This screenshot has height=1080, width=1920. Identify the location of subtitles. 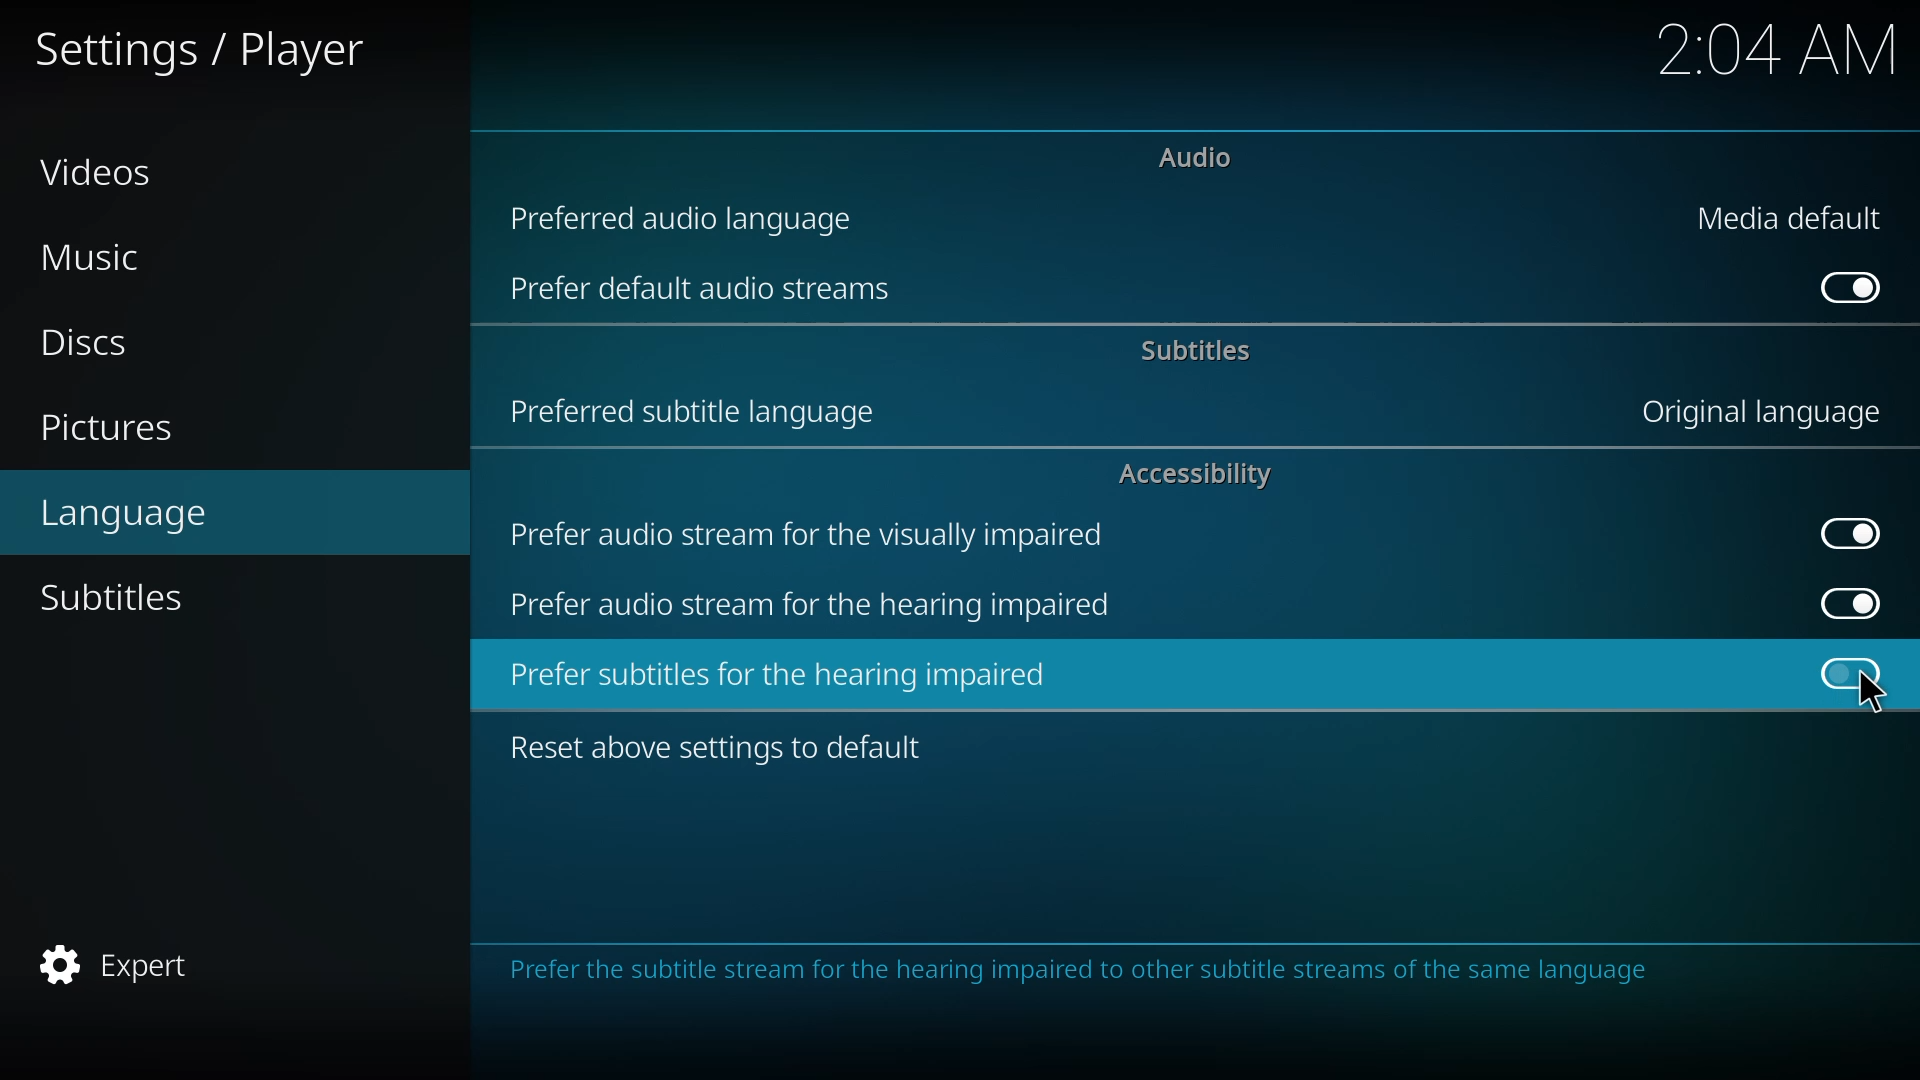
(1201, 347).